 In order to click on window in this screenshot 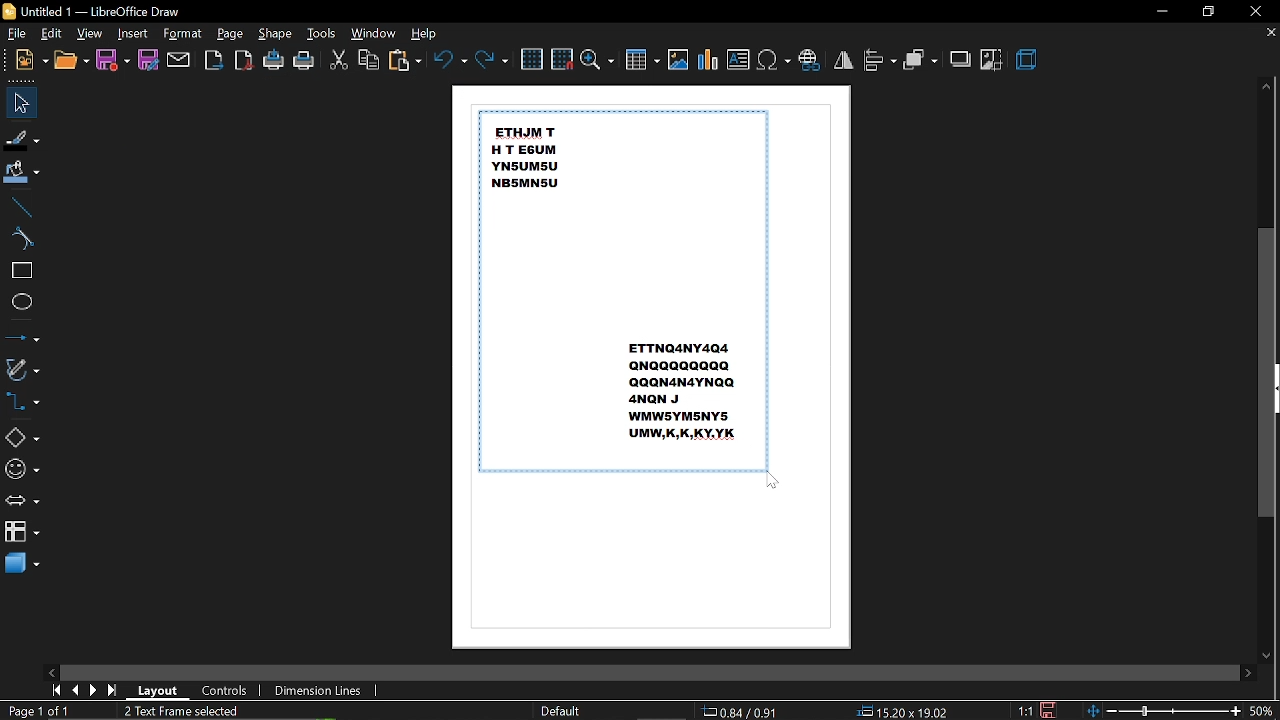, I will do `click(374, 34)`.